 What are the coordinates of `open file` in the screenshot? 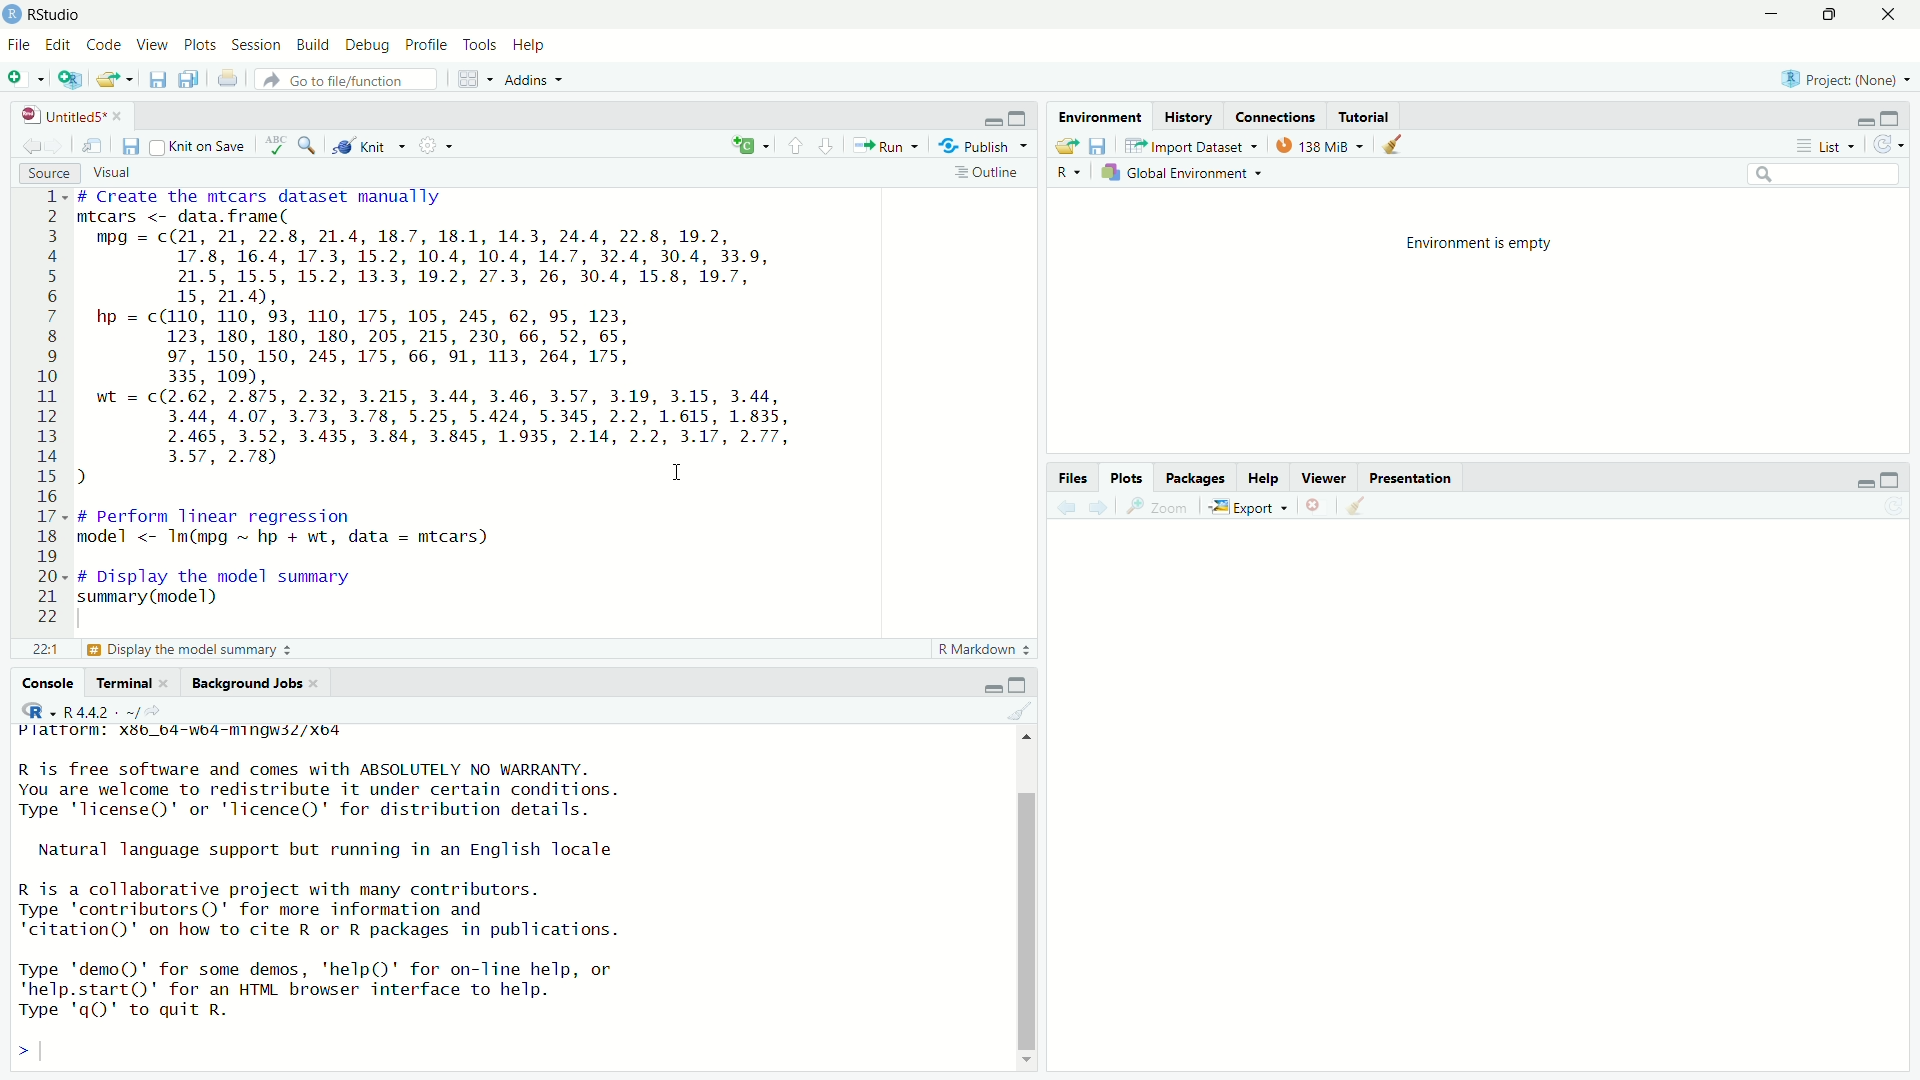 It's located at (113, 79).